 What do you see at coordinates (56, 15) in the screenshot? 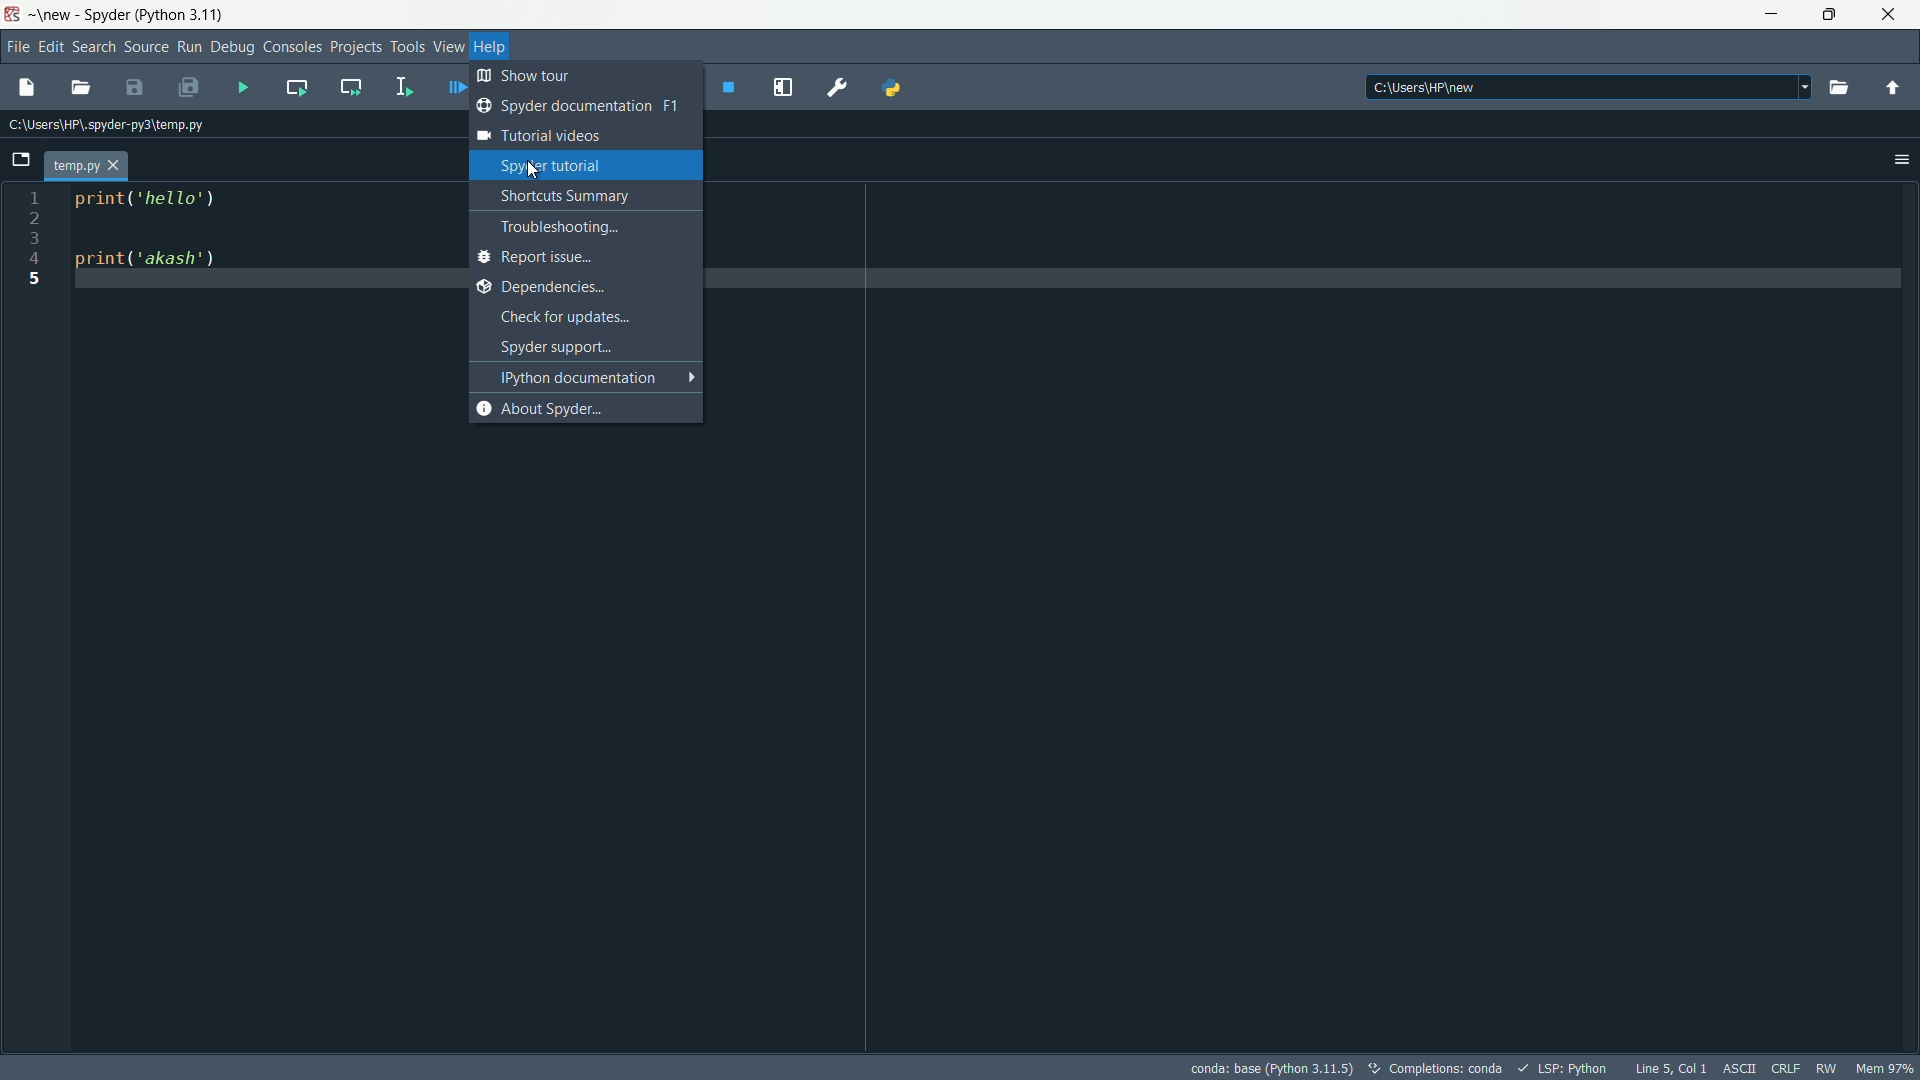
I see `~\new` at bounding box center [56, 15].